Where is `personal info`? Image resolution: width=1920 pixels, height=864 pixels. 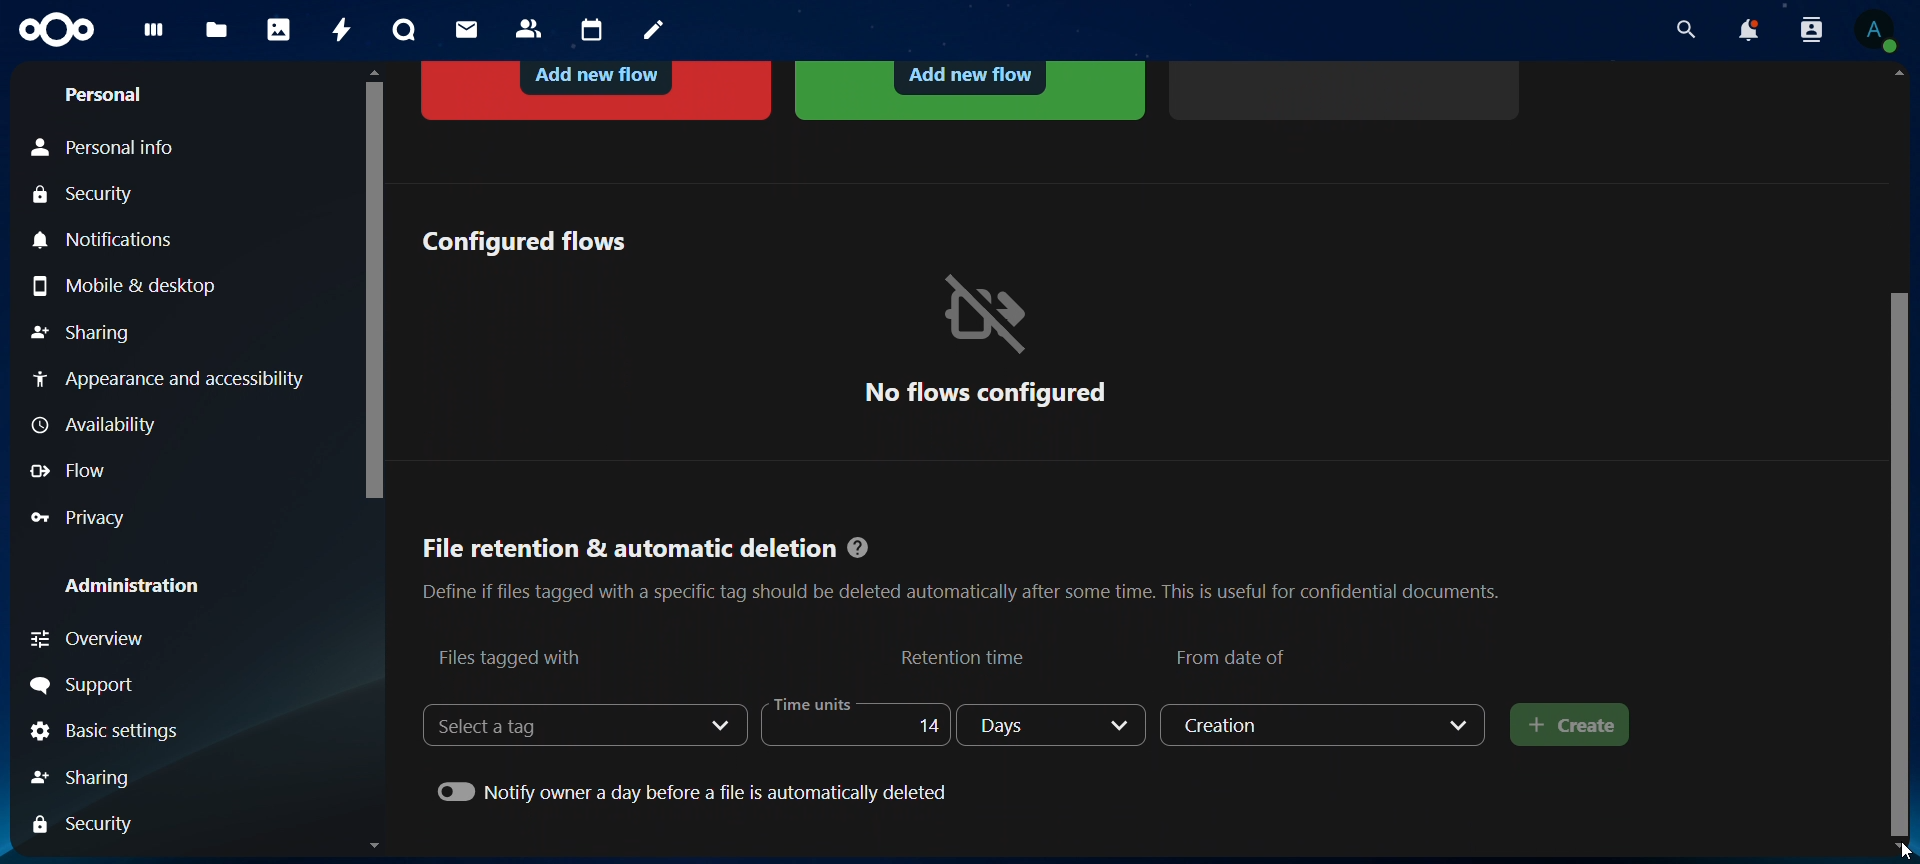 personal info is located at coordinates (116, 148).